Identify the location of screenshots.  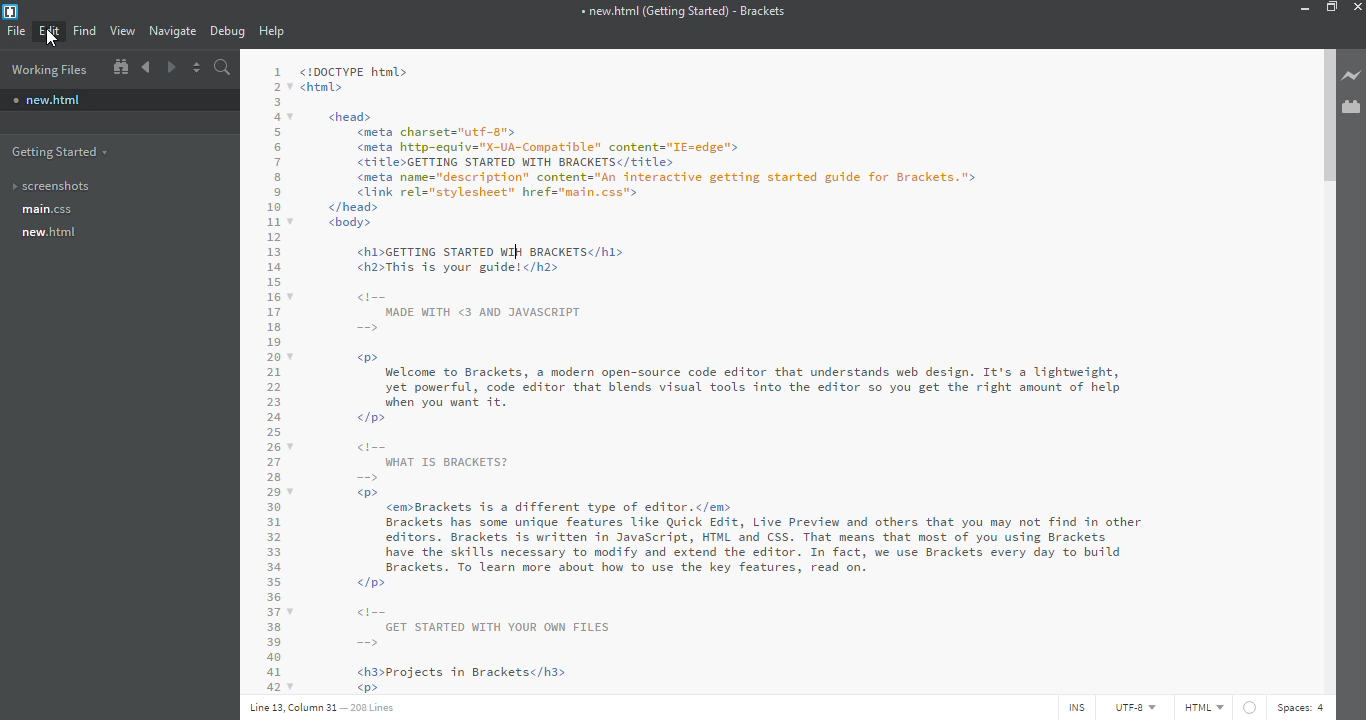
(61, 186).